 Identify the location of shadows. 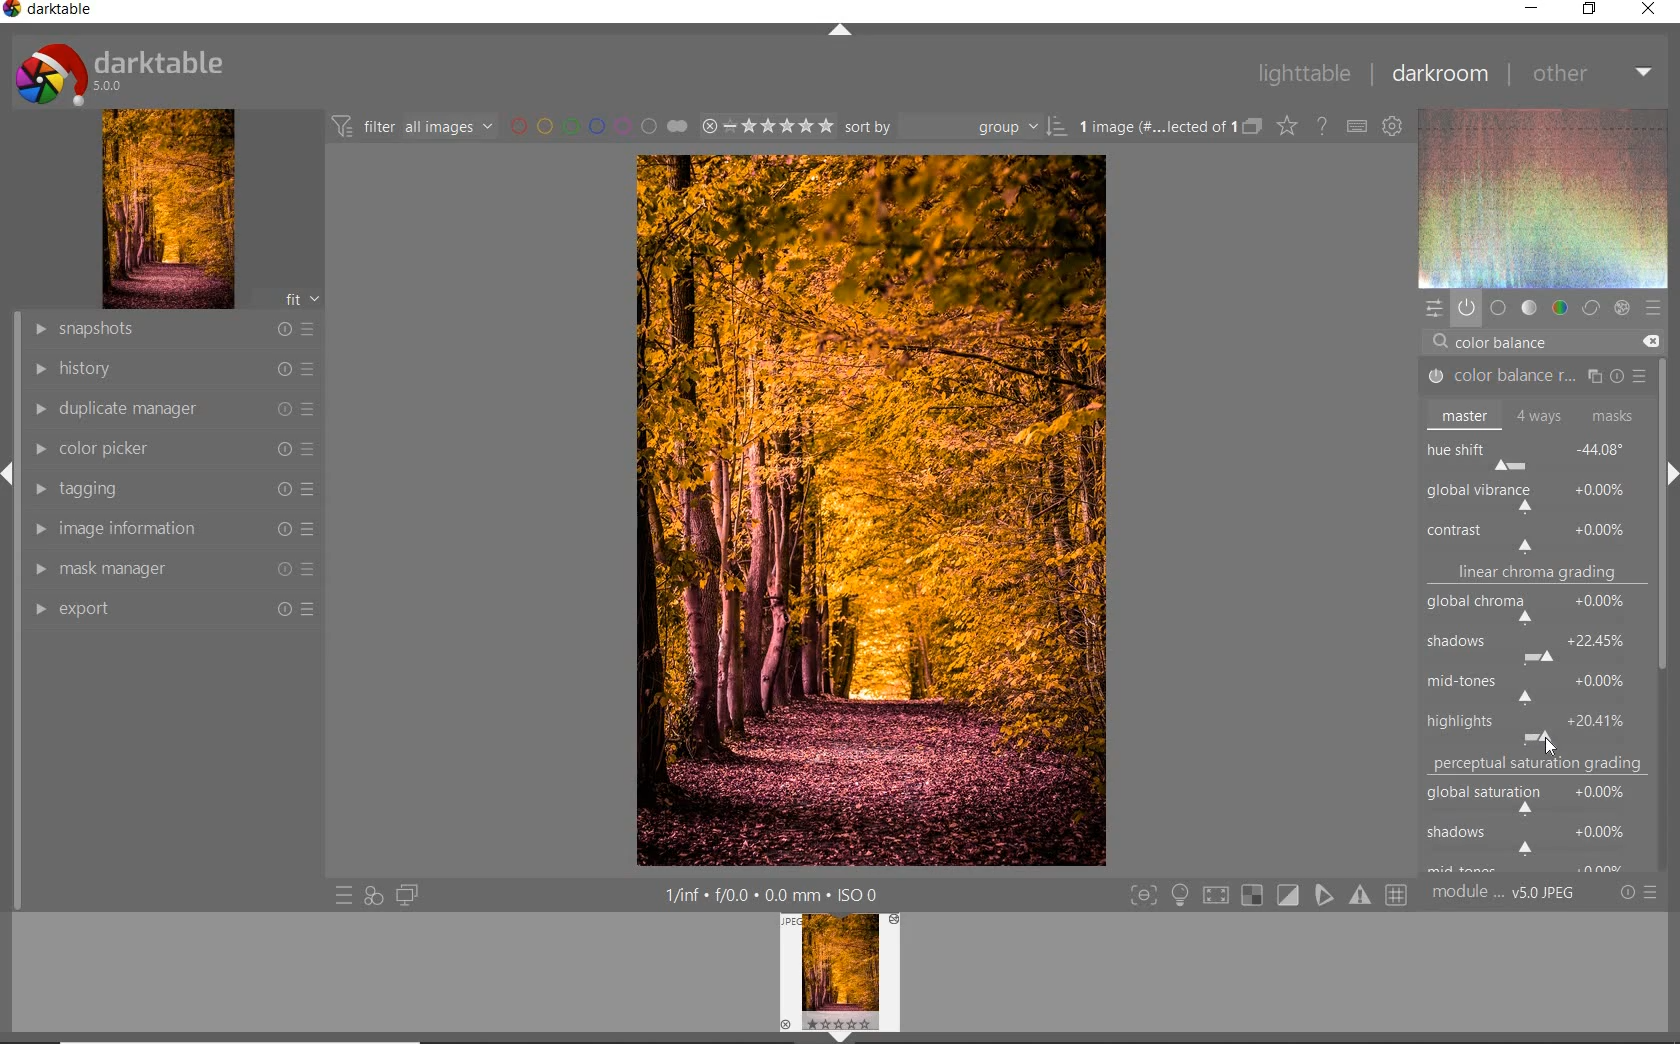
(1535, 837).